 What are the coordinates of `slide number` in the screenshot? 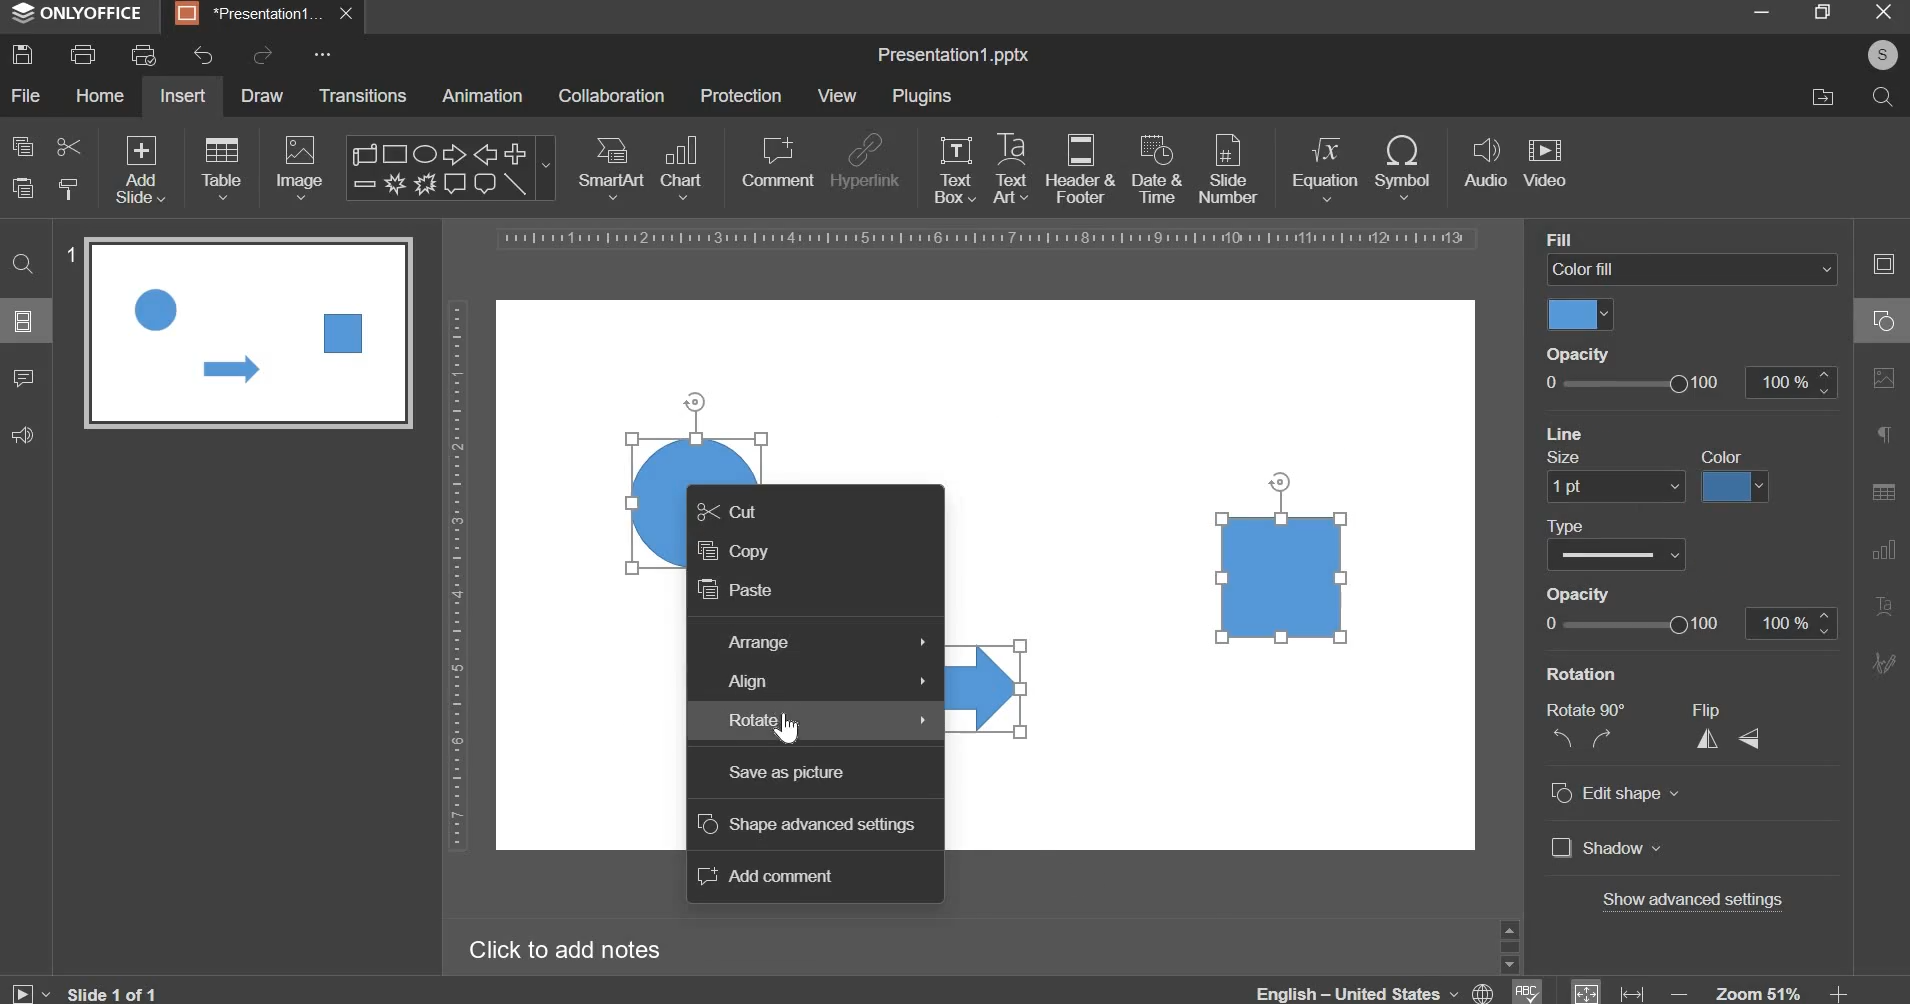 It's located at (1227, 167).